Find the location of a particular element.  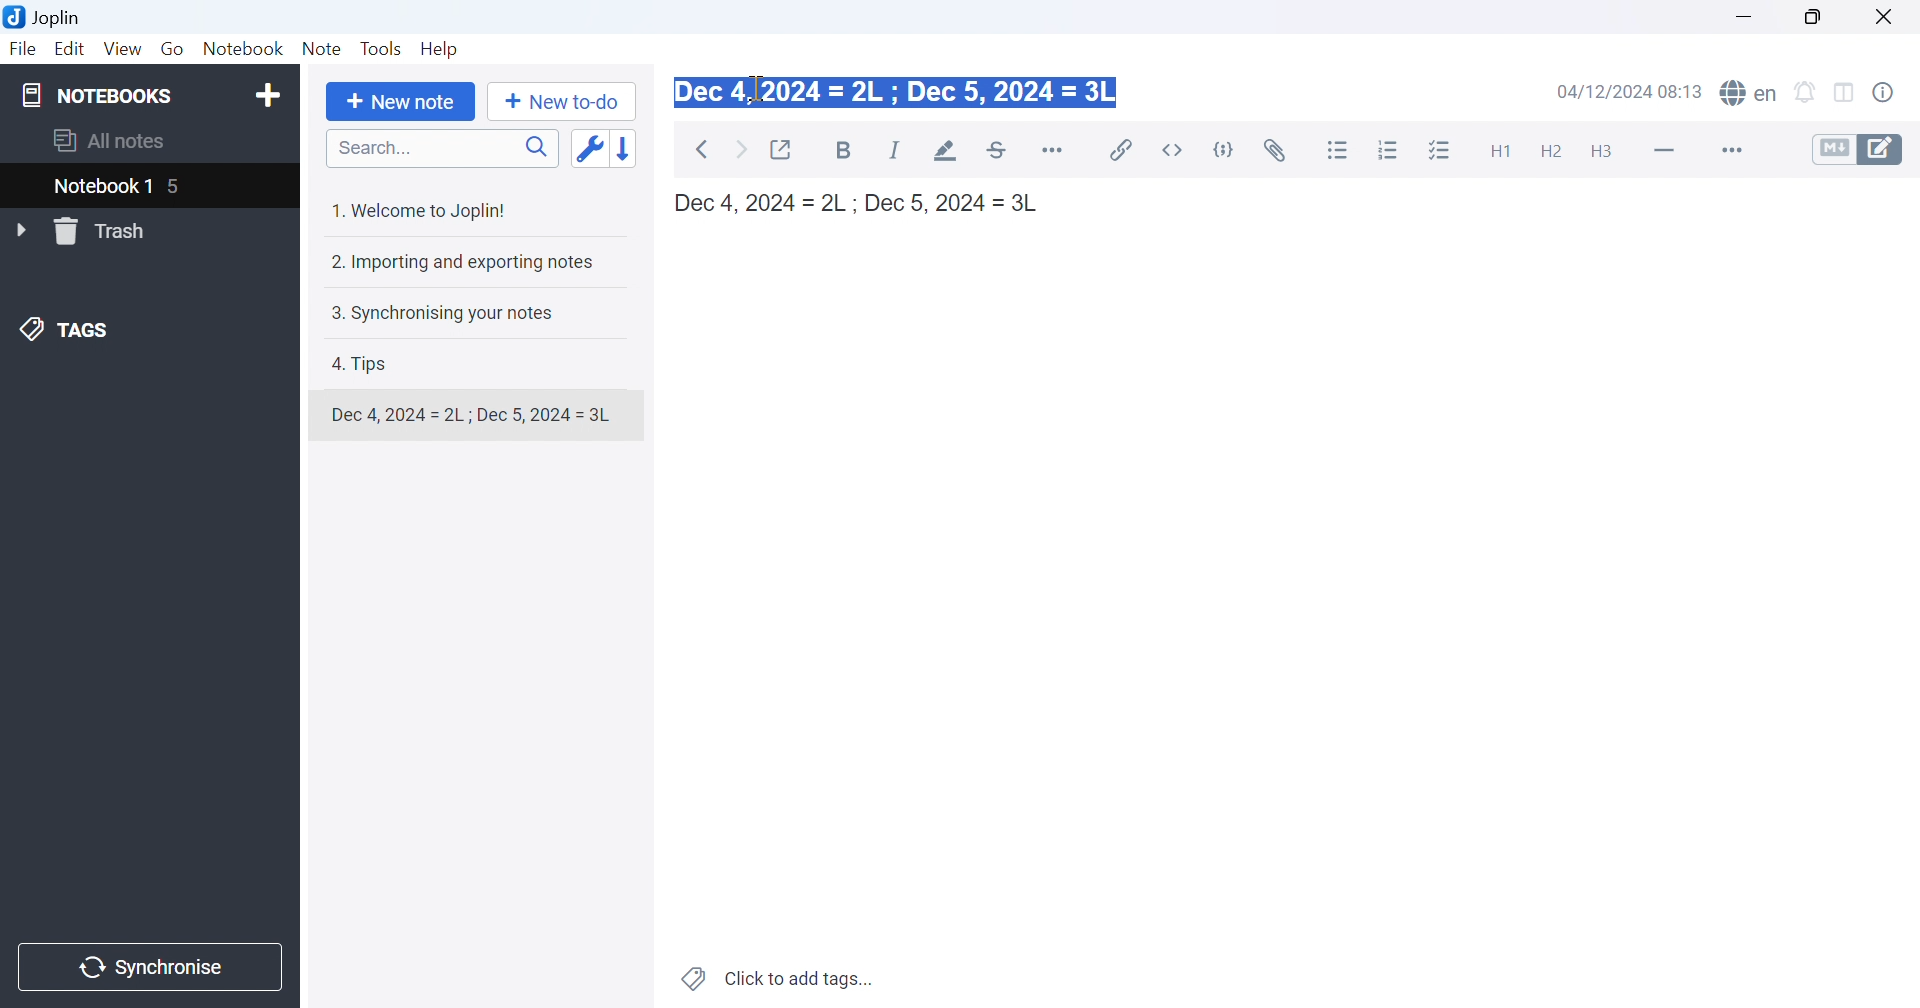

04/12/2024 08:13 is located at coordinates (1631, 91).